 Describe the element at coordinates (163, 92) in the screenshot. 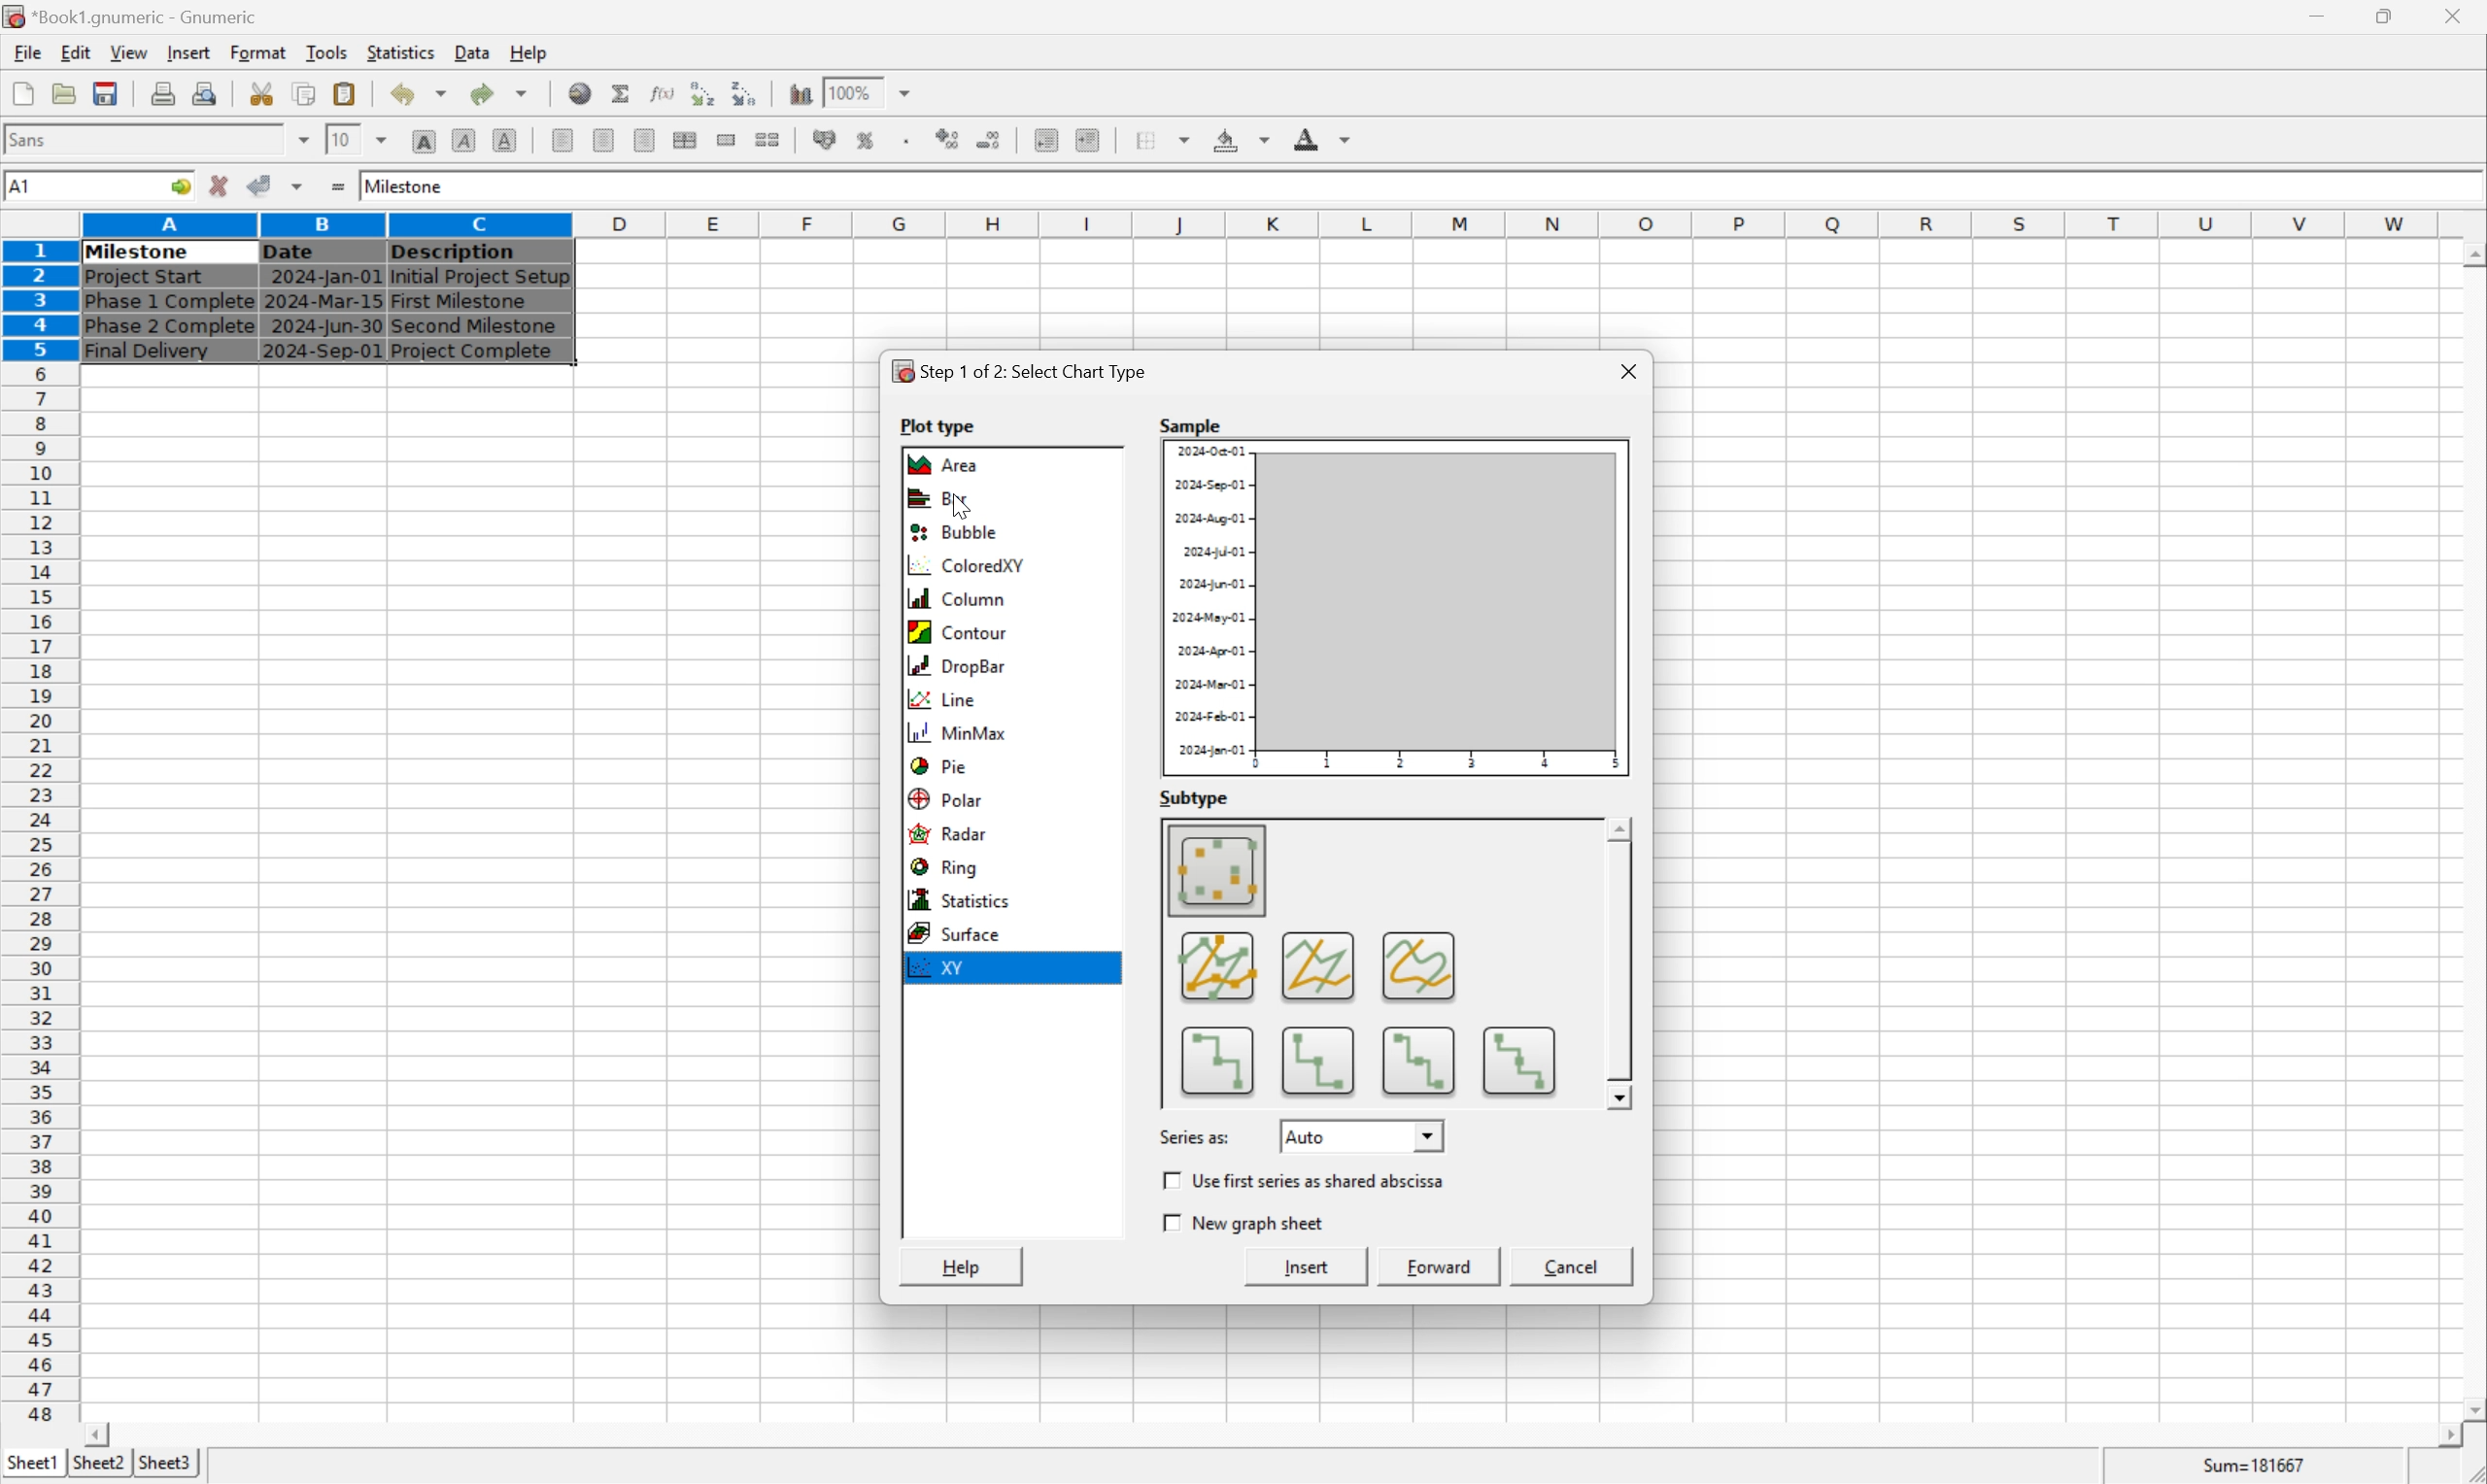

I see `print preview` at that location.